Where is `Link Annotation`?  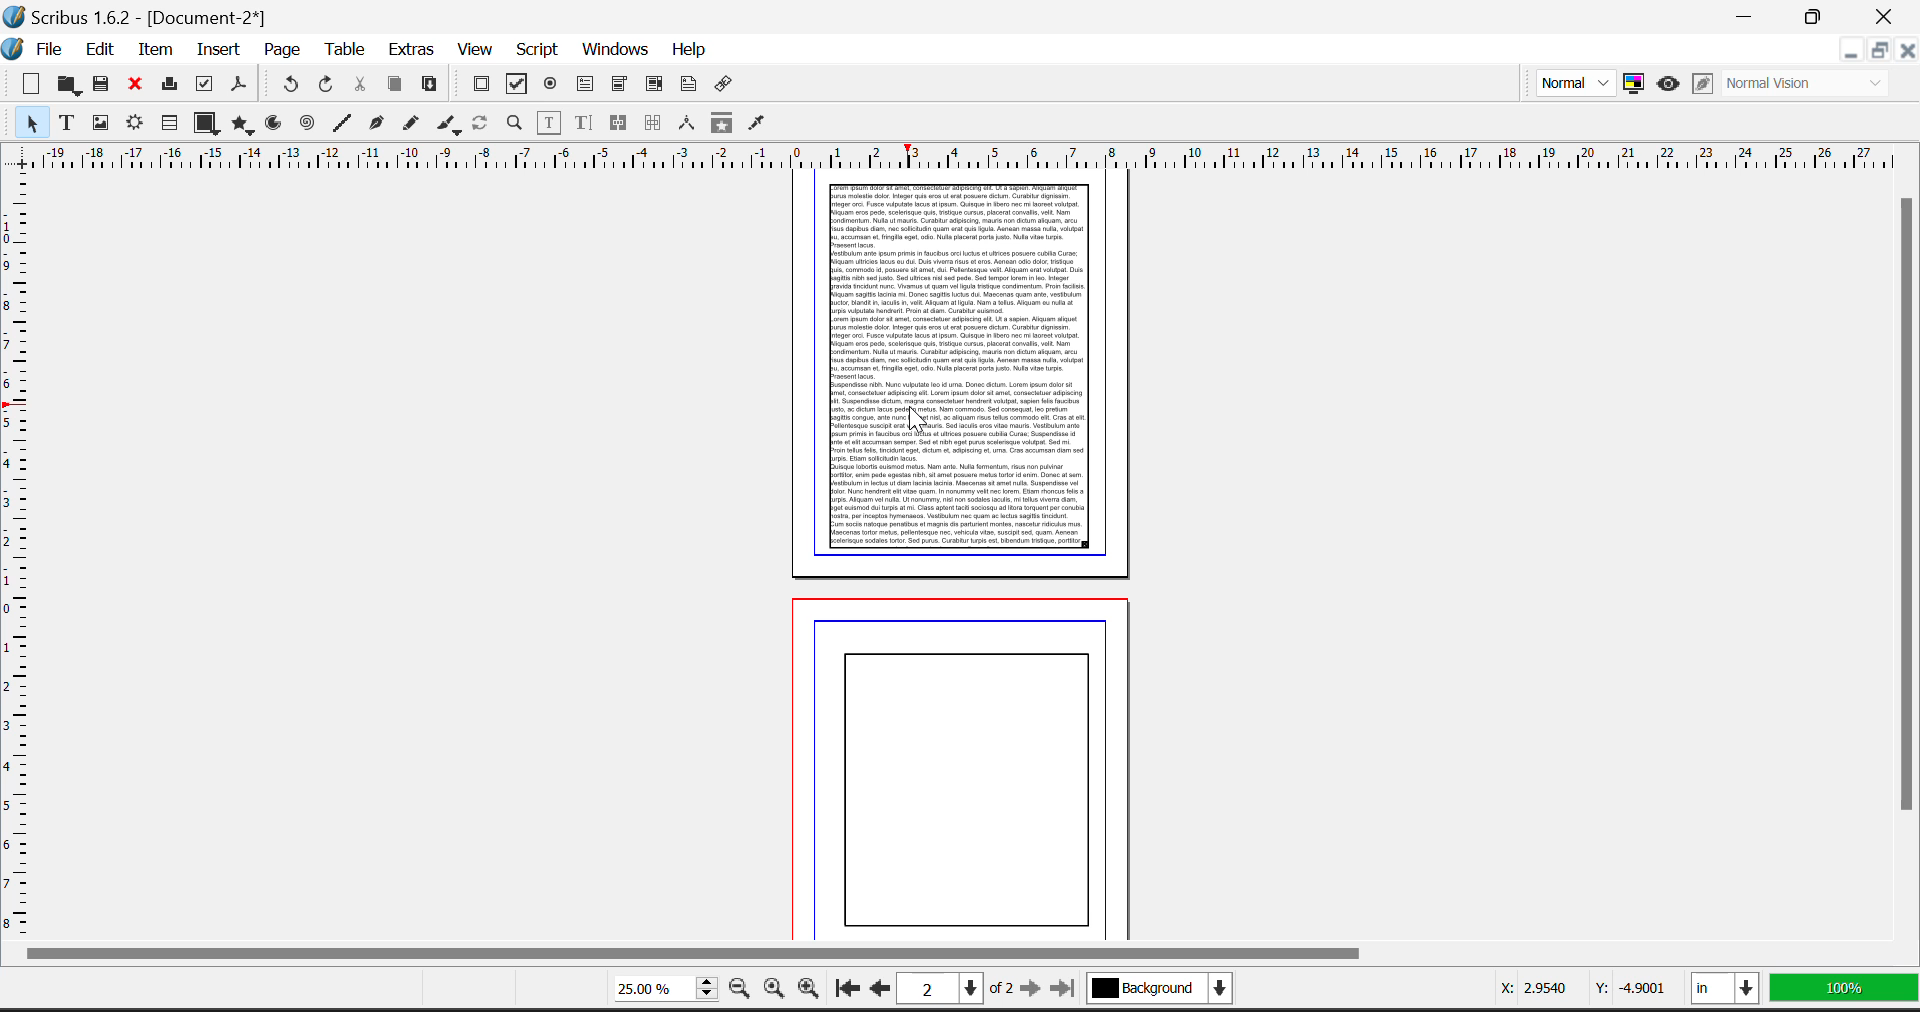
Link Annotation is located at coordinates (727, 87).